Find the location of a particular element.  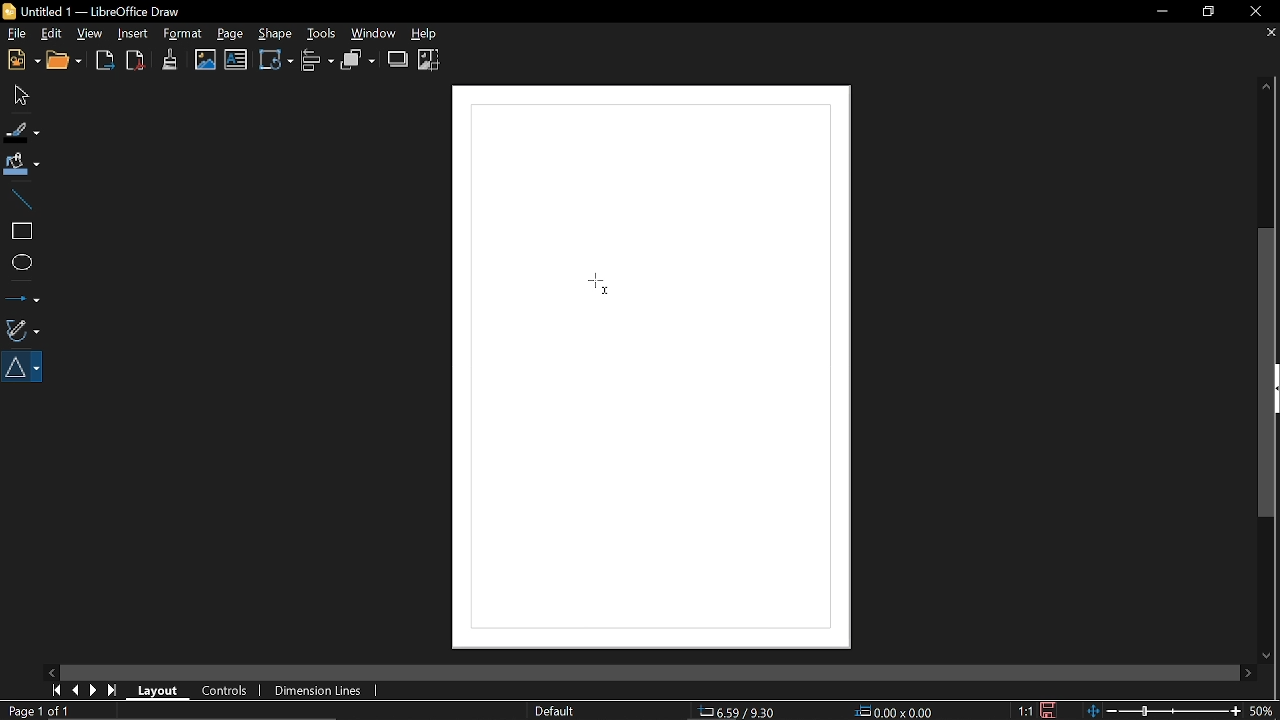

Open is located at coordinates (68, 62).